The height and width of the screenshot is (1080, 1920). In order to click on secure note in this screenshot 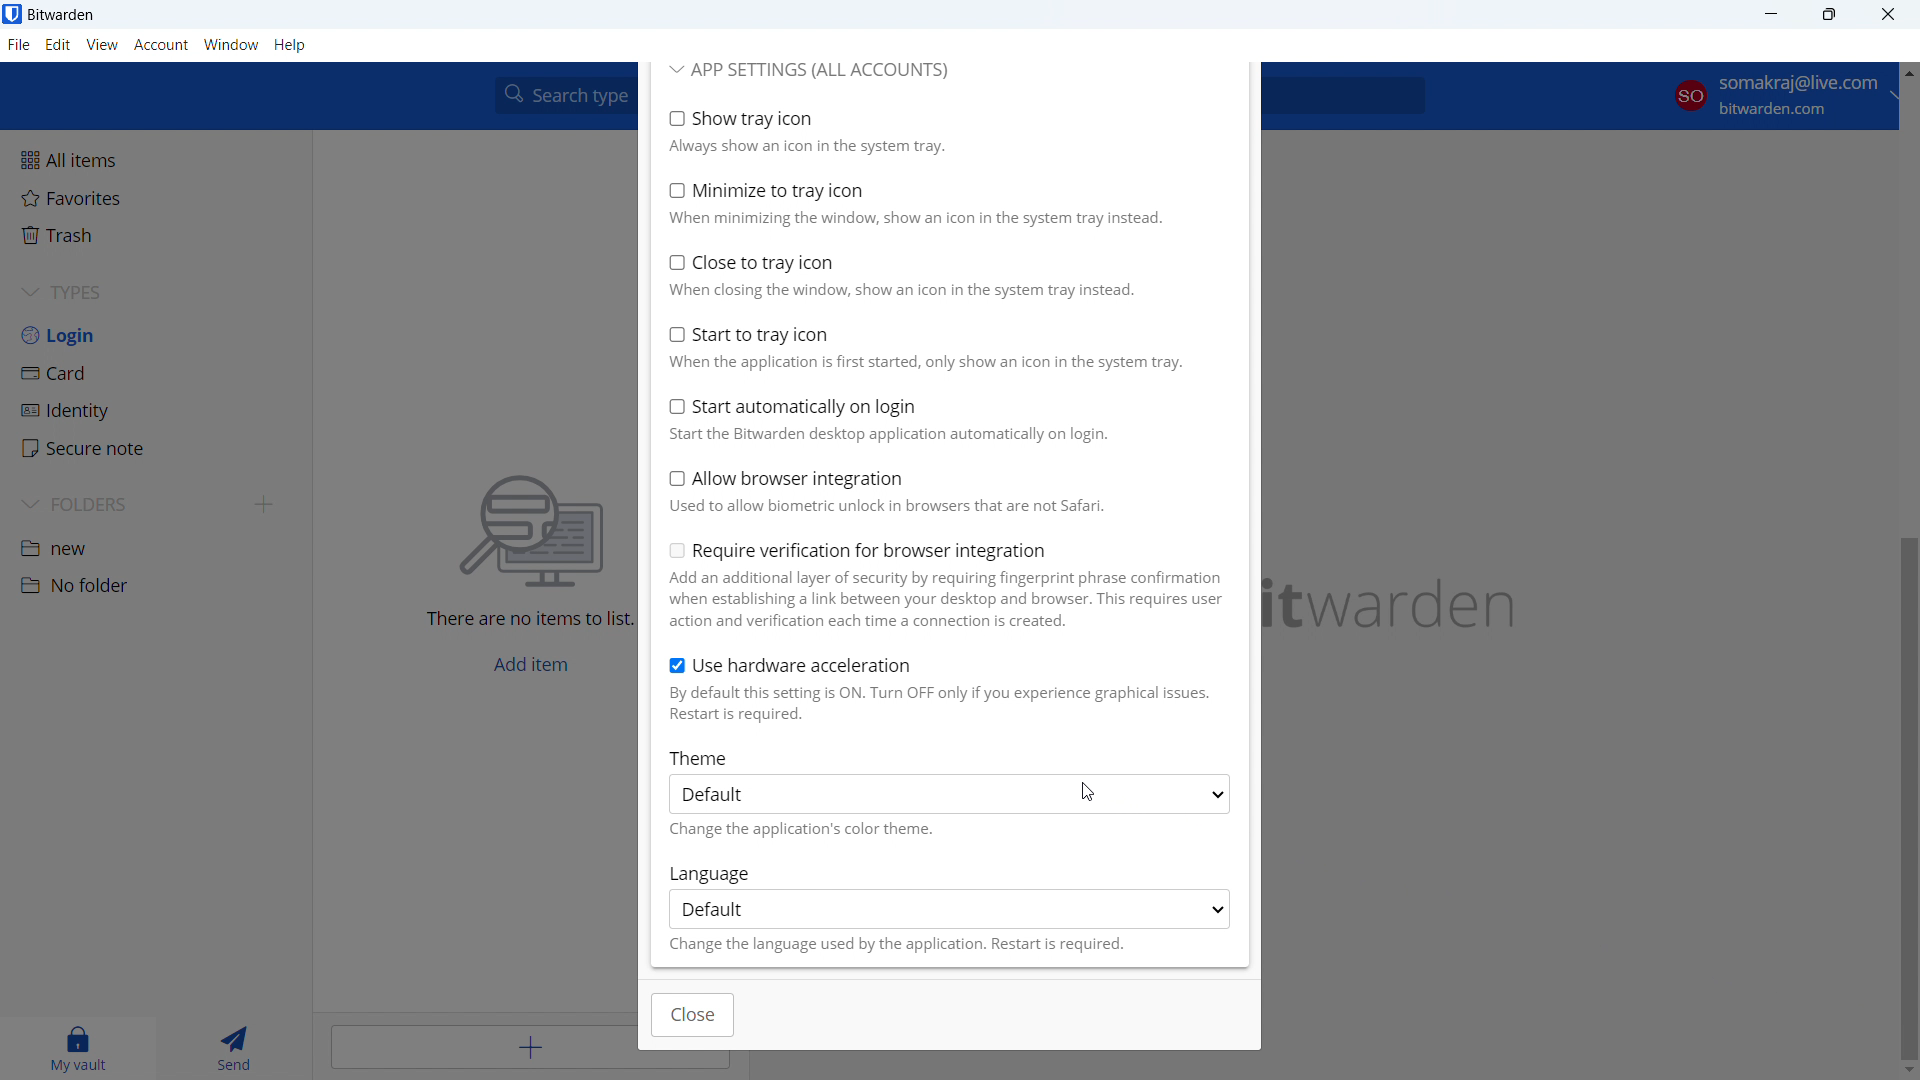, I will do `click(156, 449)`.